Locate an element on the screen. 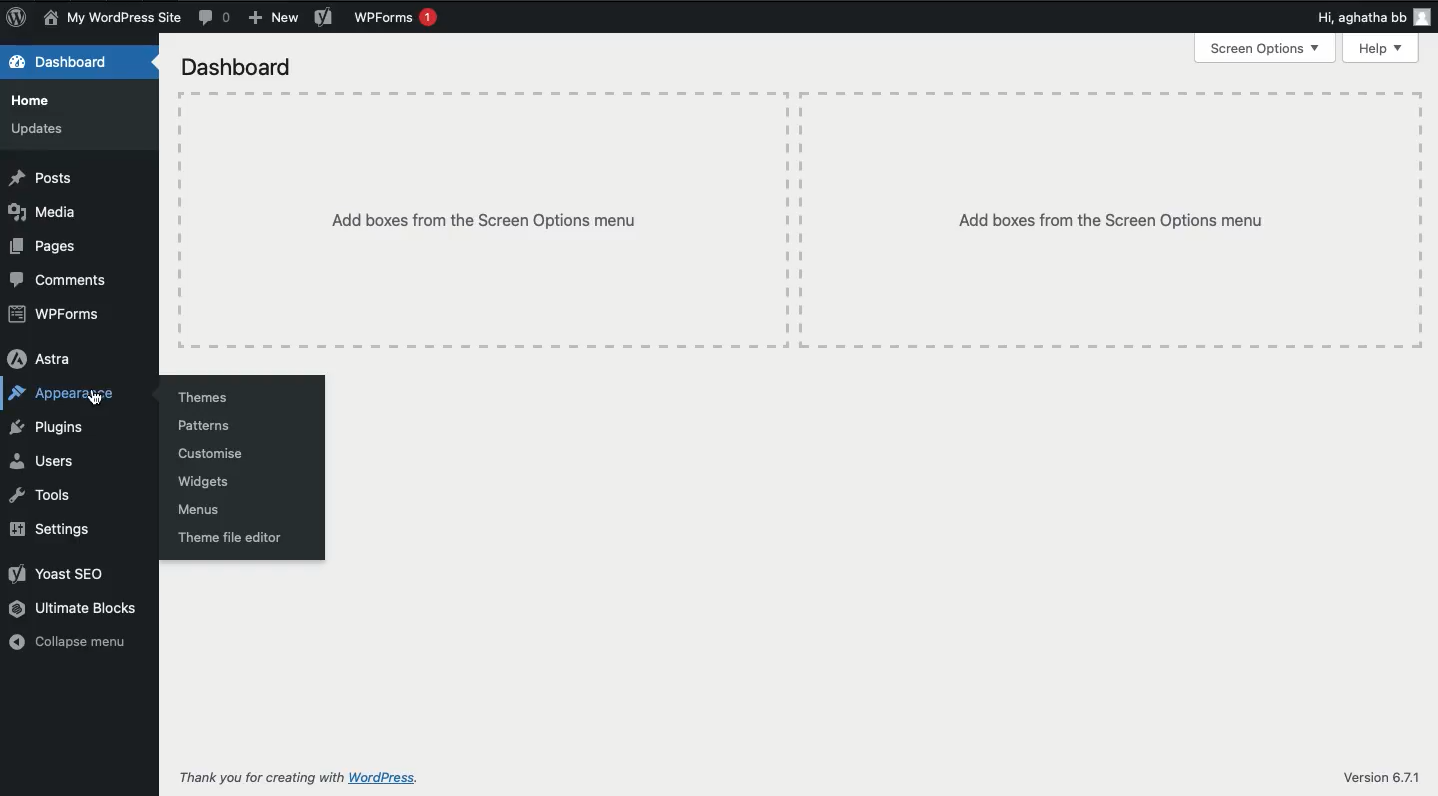 This screenshot has height=796, width=1438. WPForms is located at coordinates (401, 18).